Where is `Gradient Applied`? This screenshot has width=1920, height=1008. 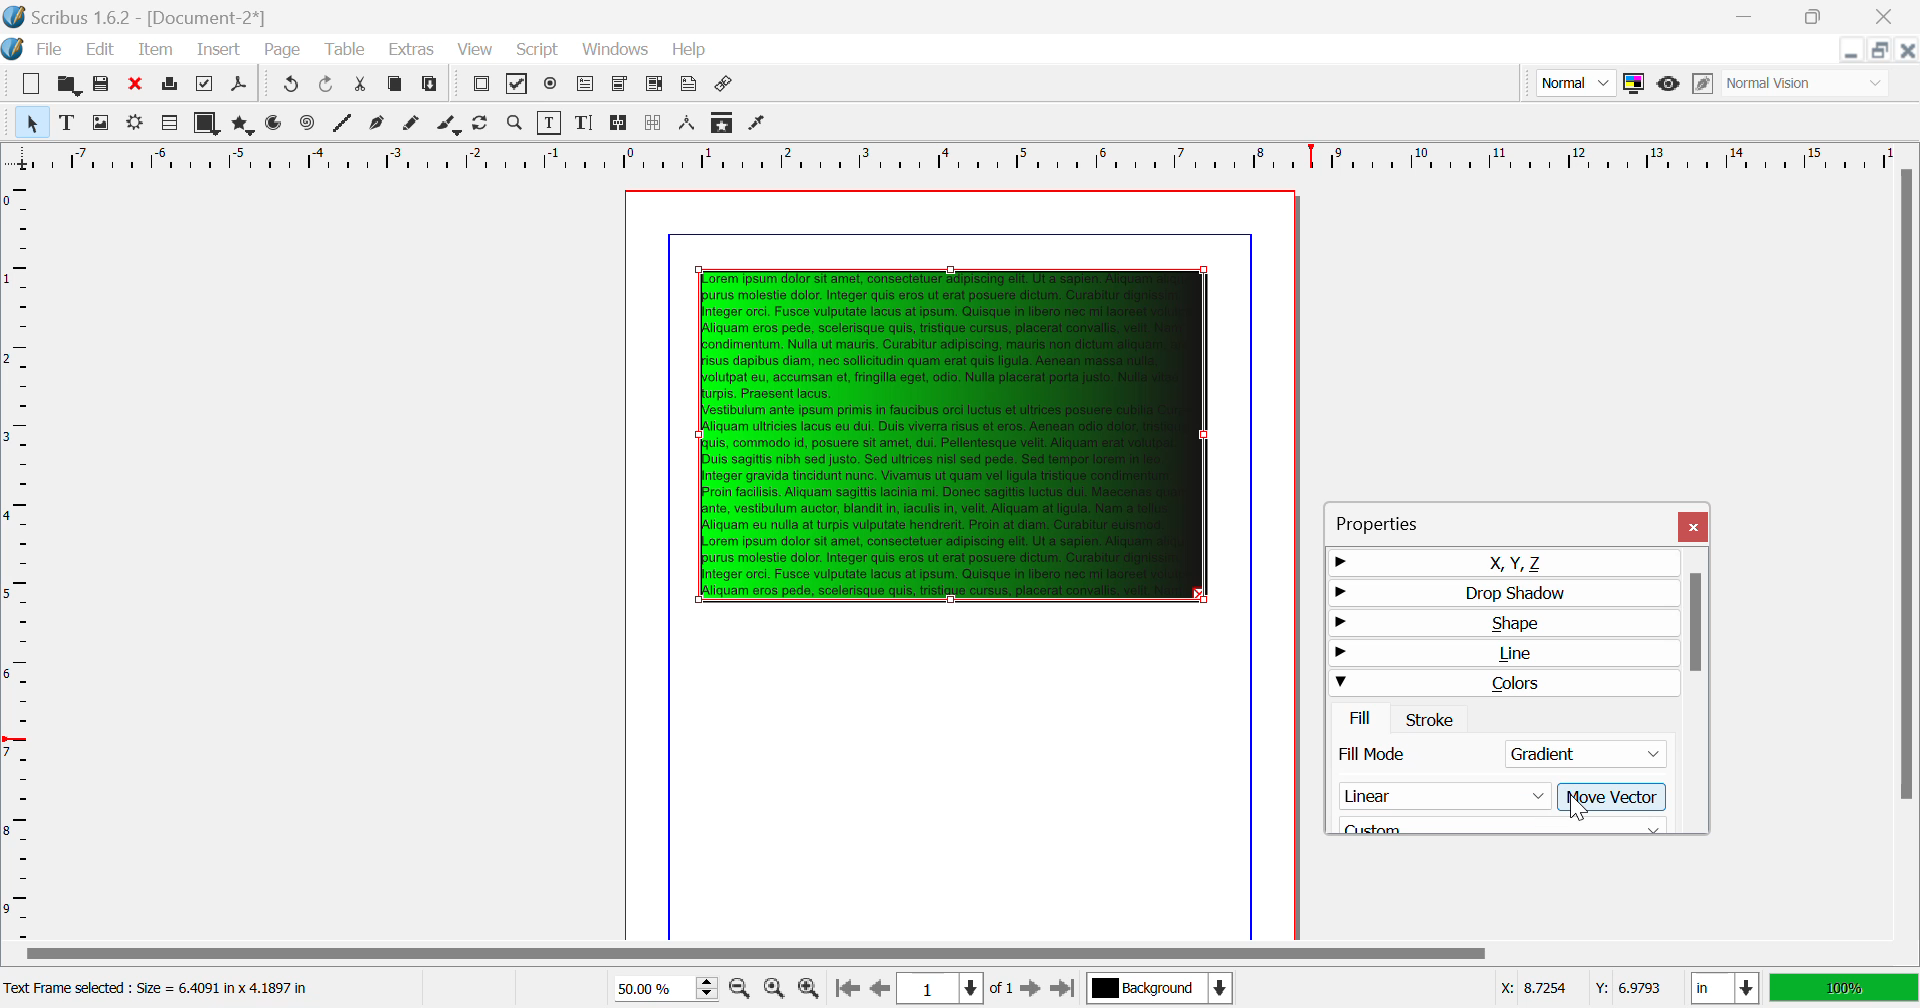
Gradient Applied is located at coordinates (954, 430).